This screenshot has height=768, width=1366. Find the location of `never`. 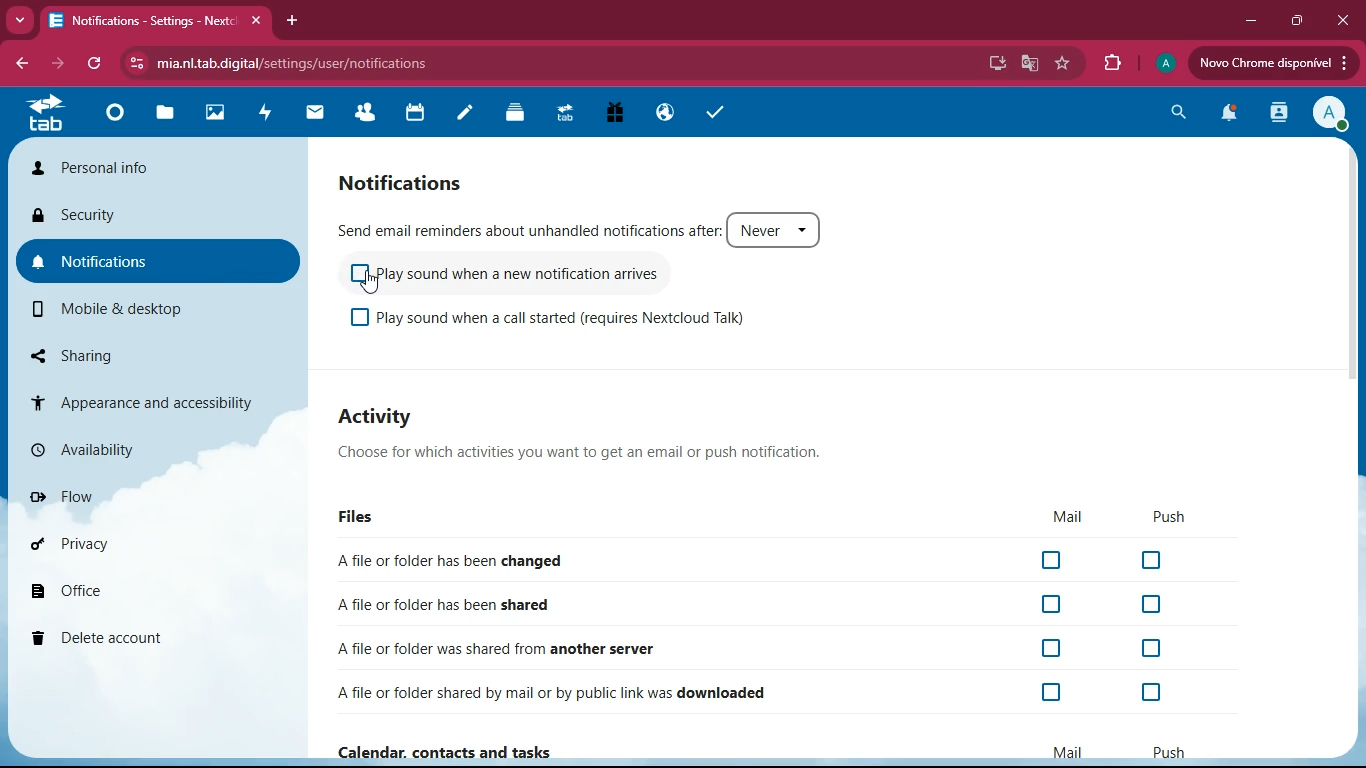

never is located at coordinates (776, 228).